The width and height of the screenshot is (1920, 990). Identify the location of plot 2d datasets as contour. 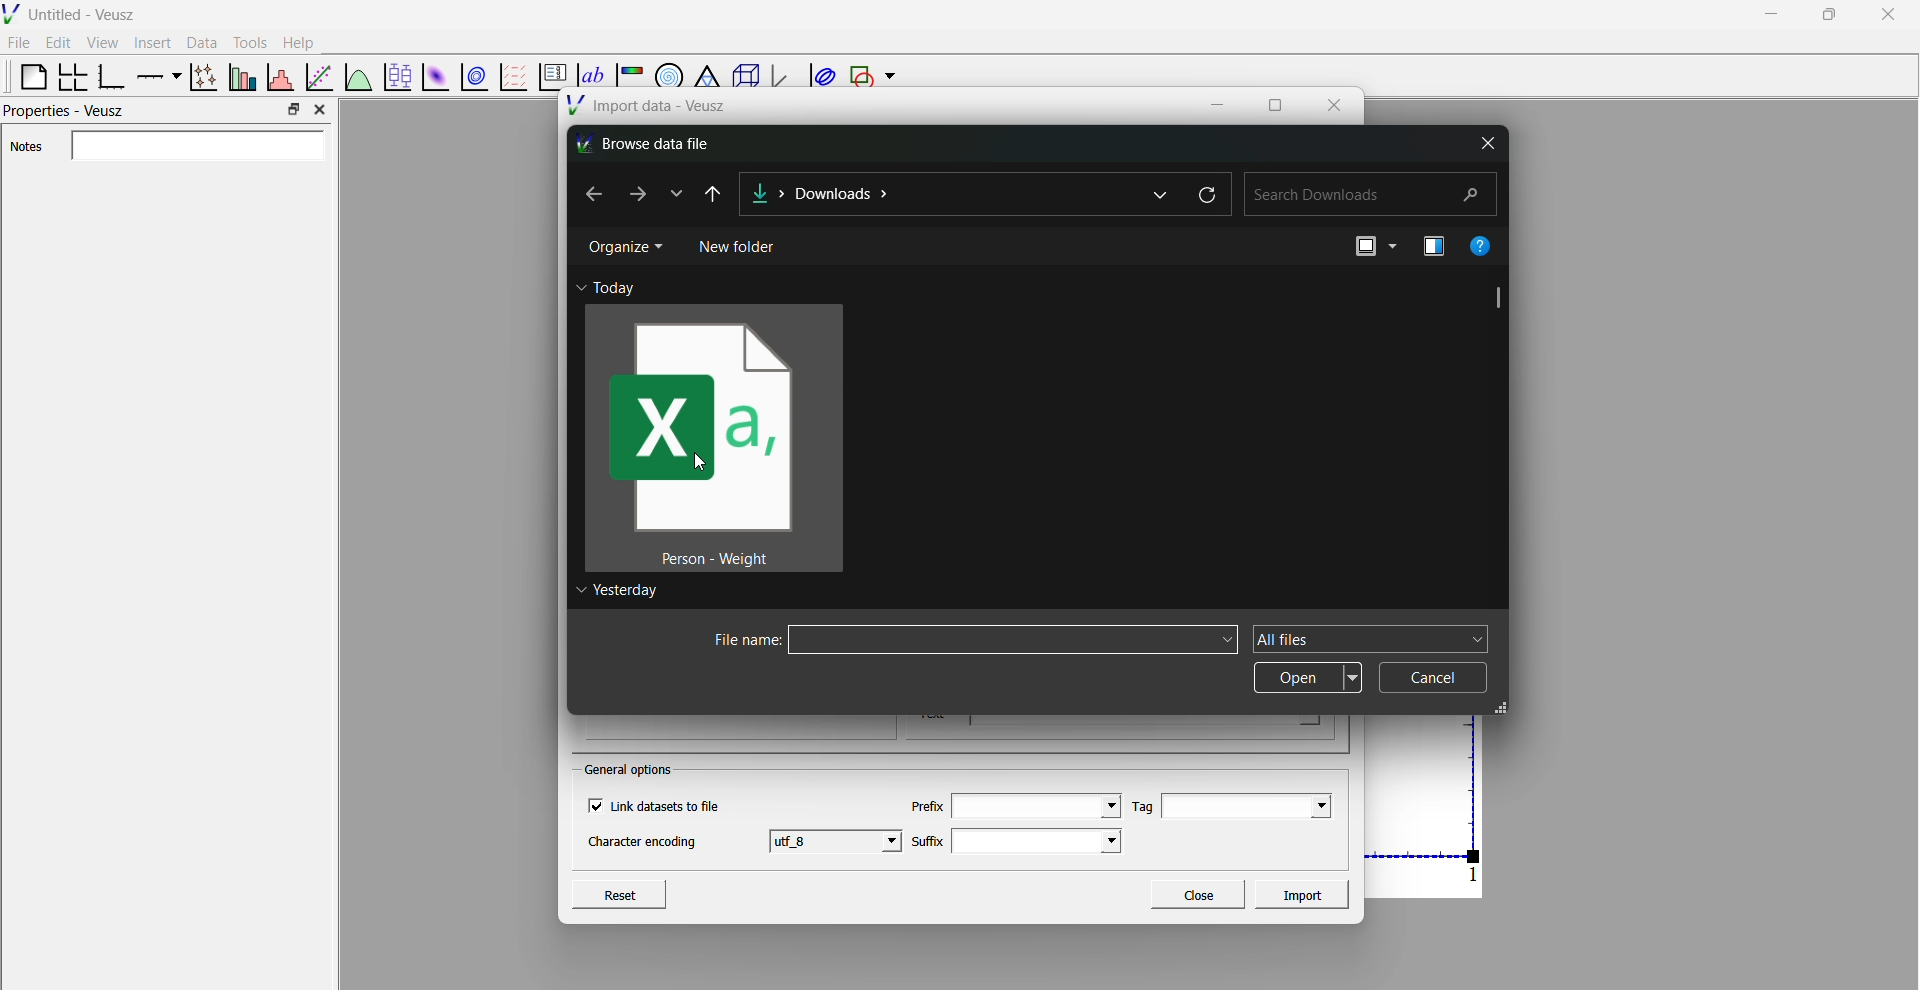
(475, 78).